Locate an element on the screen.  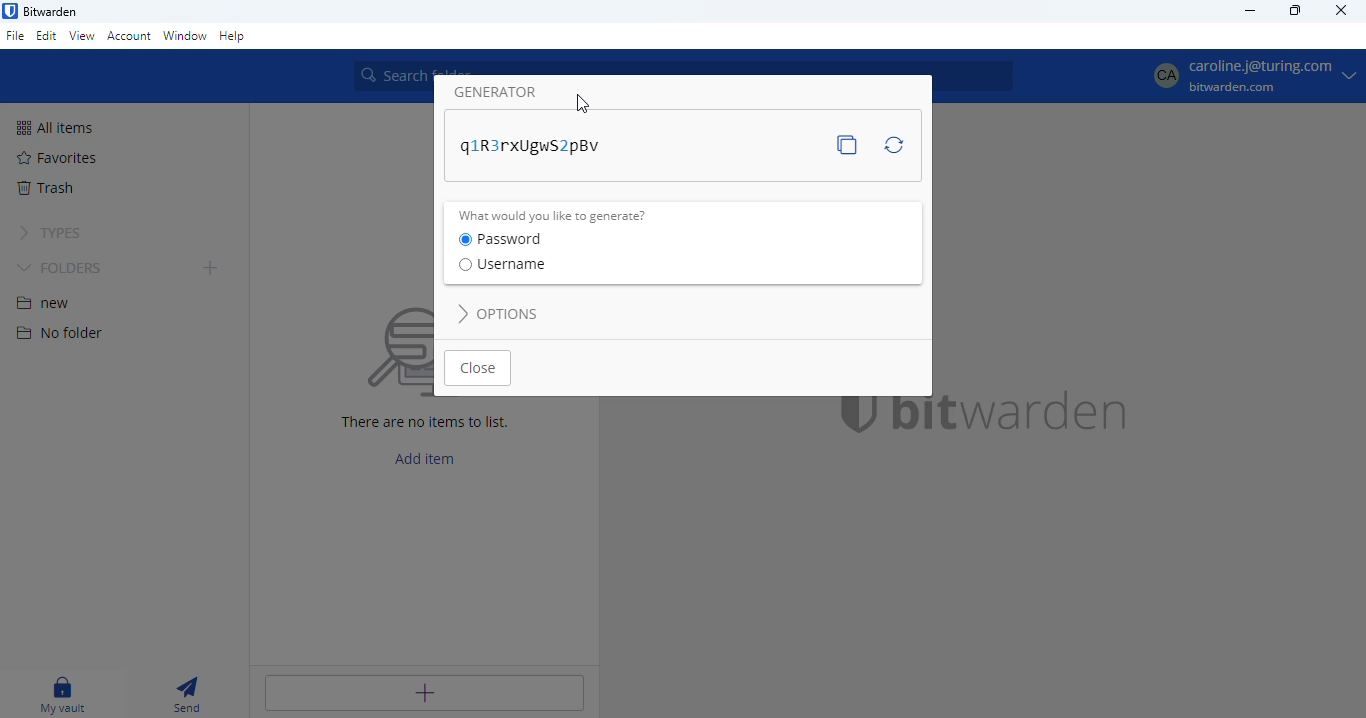
regenerate password is located at coordinates (894, 144).